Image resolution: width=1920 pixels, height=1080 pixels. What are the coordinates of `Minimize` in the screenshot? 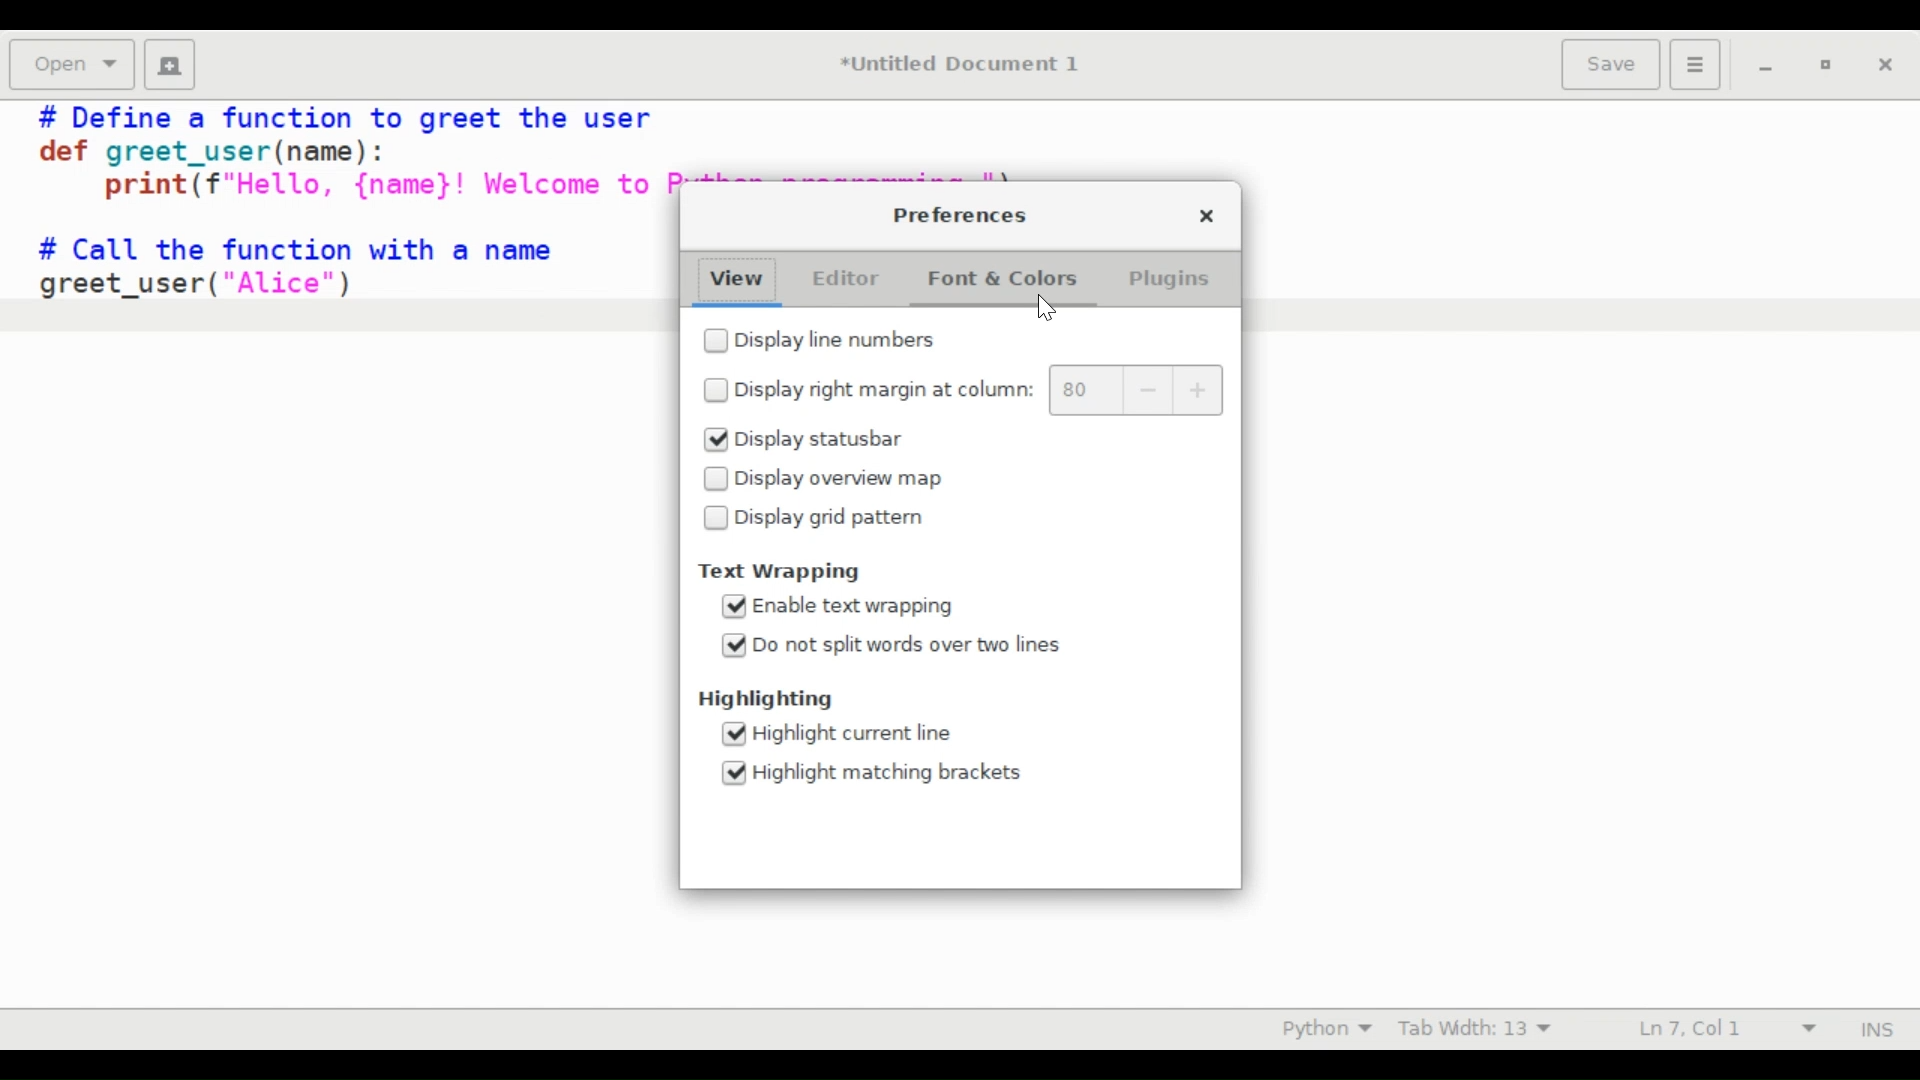 It's located at (1764, 63).